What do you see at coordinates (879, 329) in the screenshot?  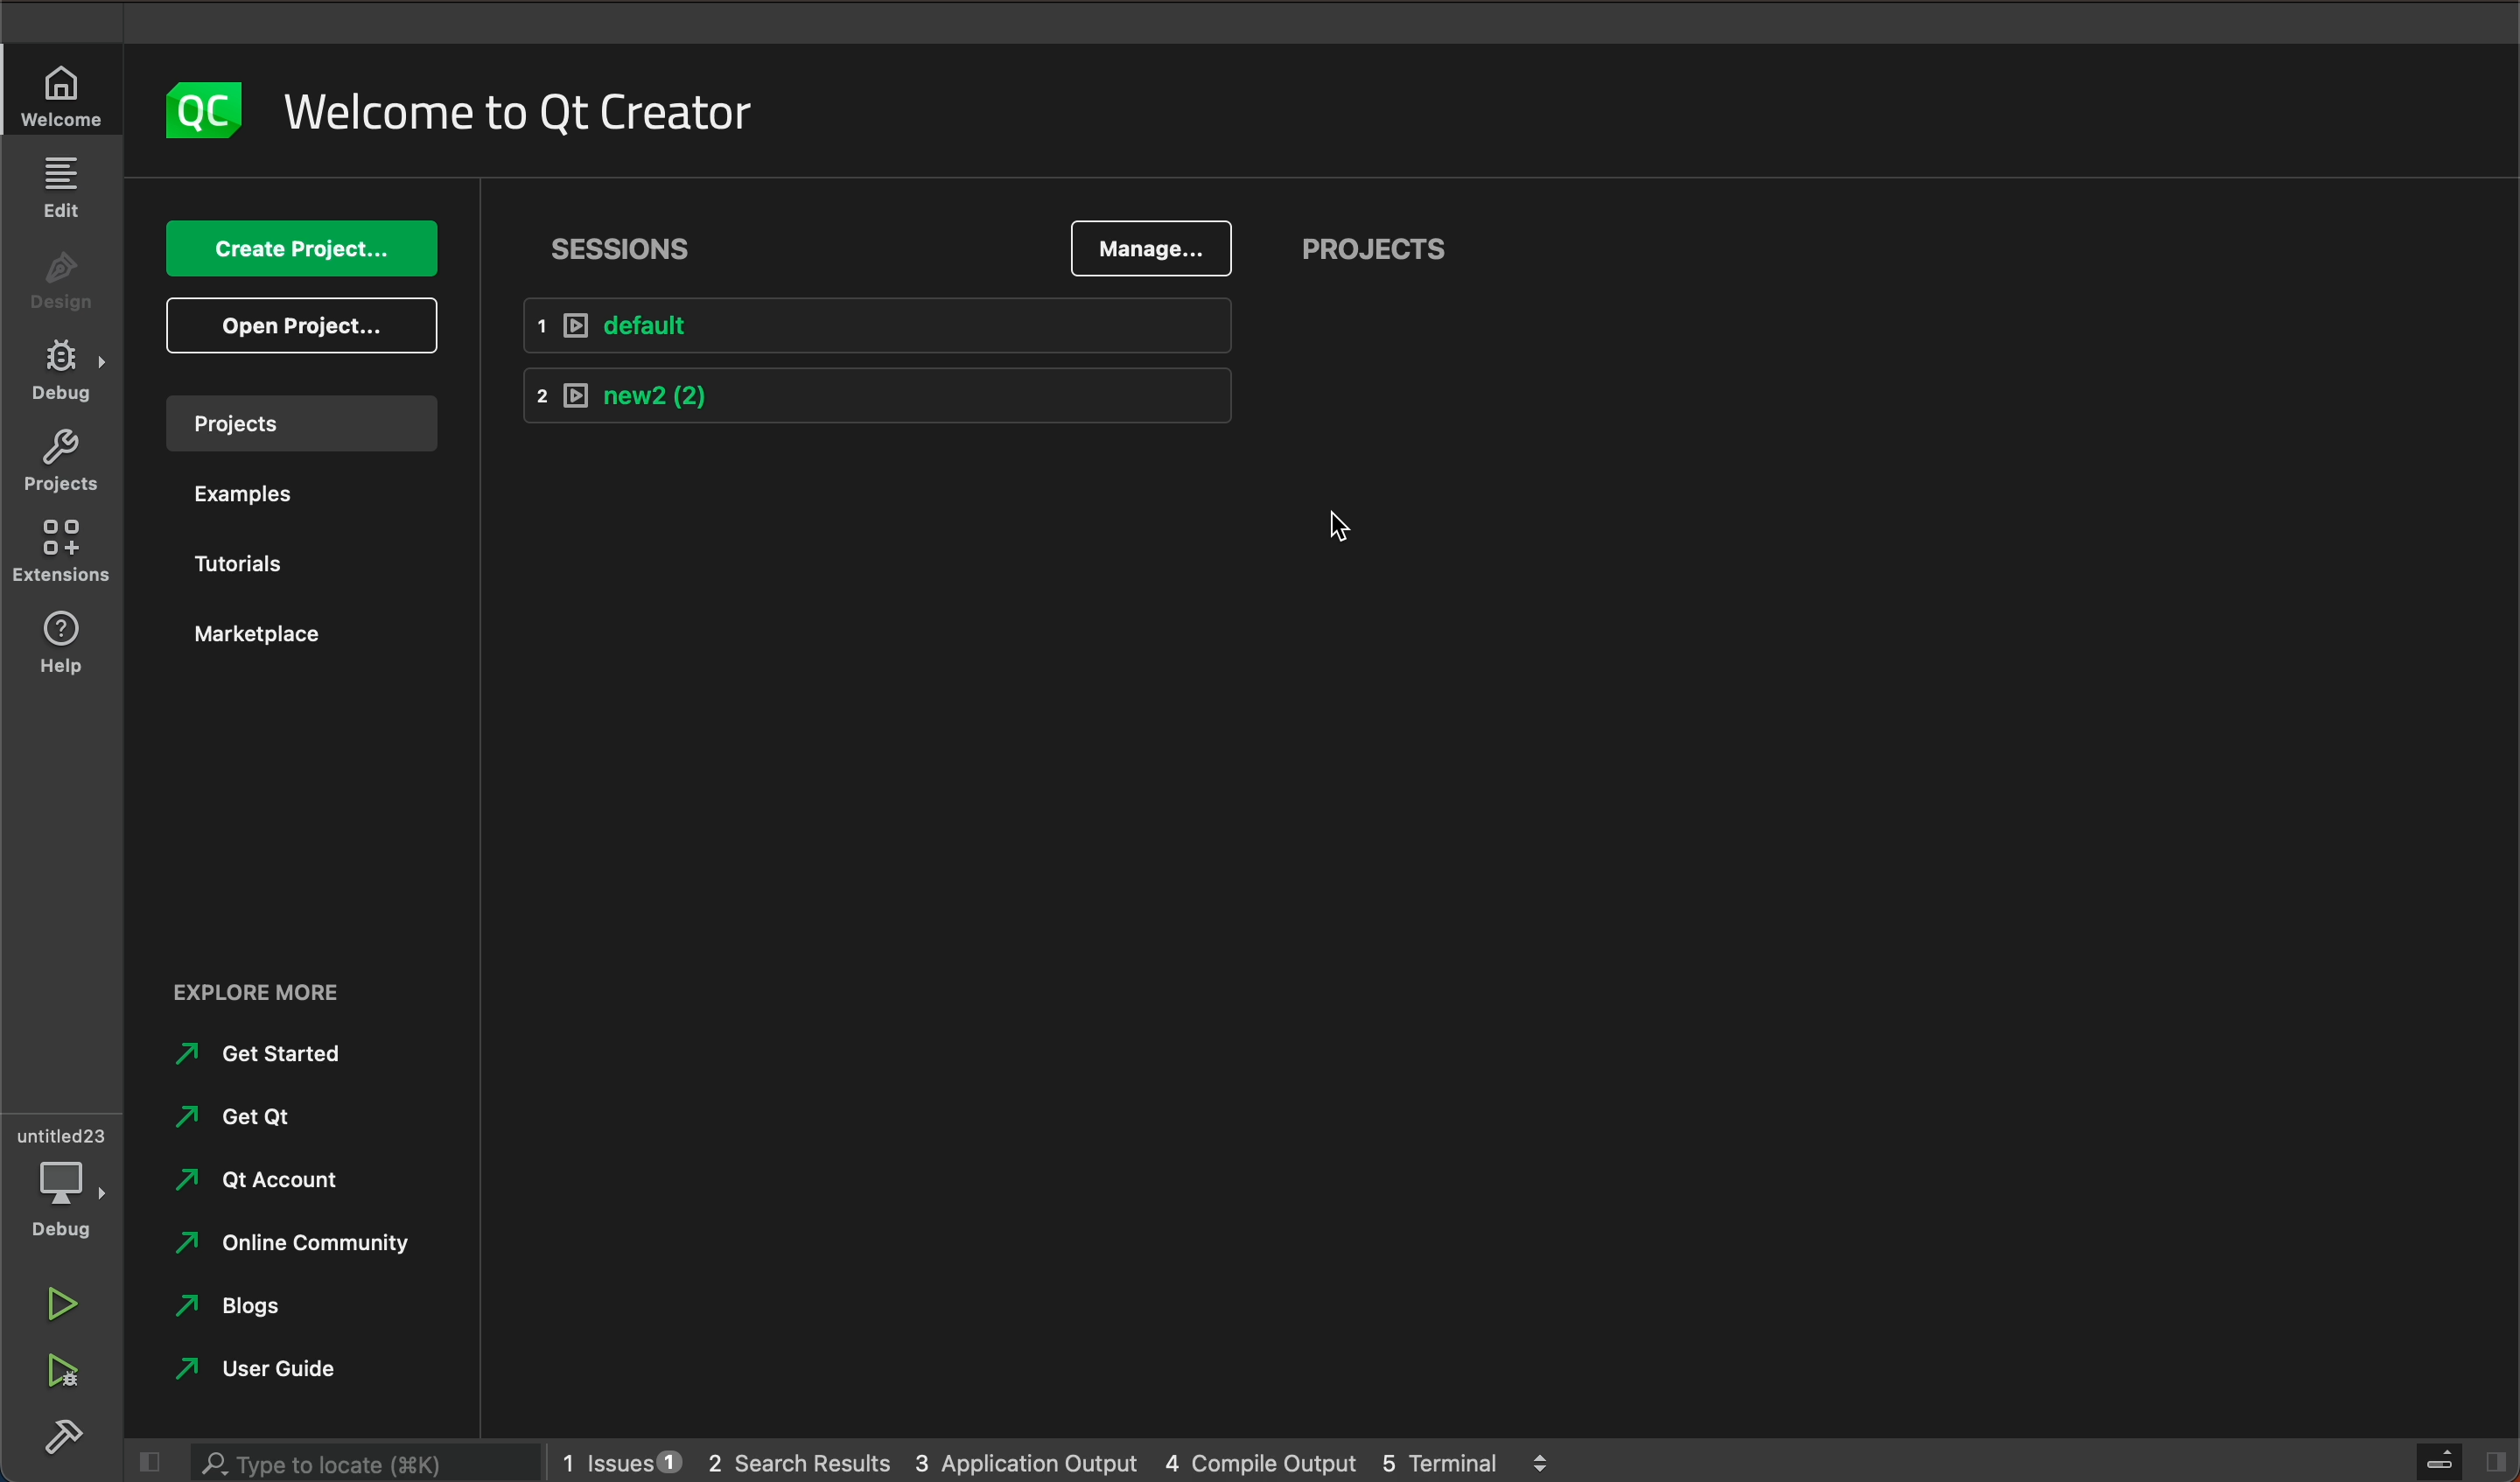 I see `default` at bounding box center [879, 329].